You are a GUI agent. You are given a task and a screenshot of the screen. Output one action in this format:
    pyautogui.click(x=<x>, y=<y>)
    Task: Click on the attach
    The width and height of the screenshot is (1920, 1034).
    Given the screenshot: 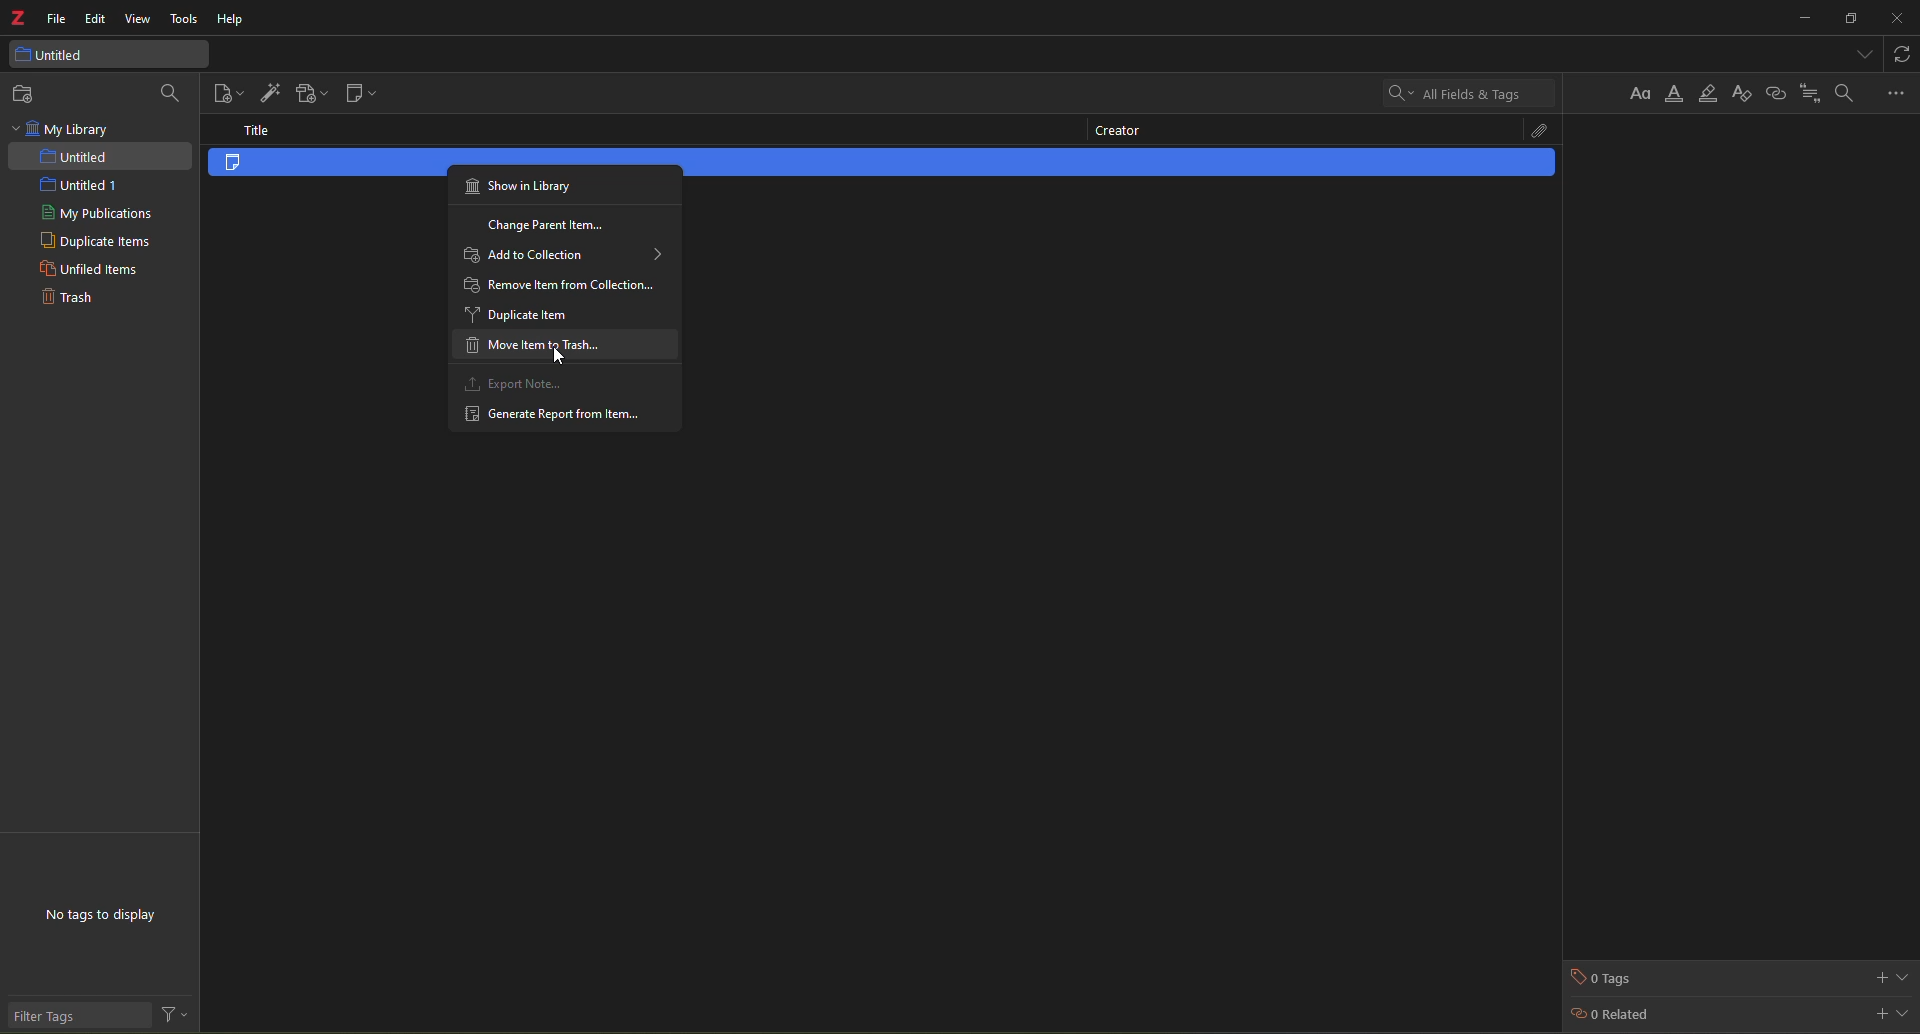 What is the action you would take?
    pyautogui.click(x=1527, y=129)
    